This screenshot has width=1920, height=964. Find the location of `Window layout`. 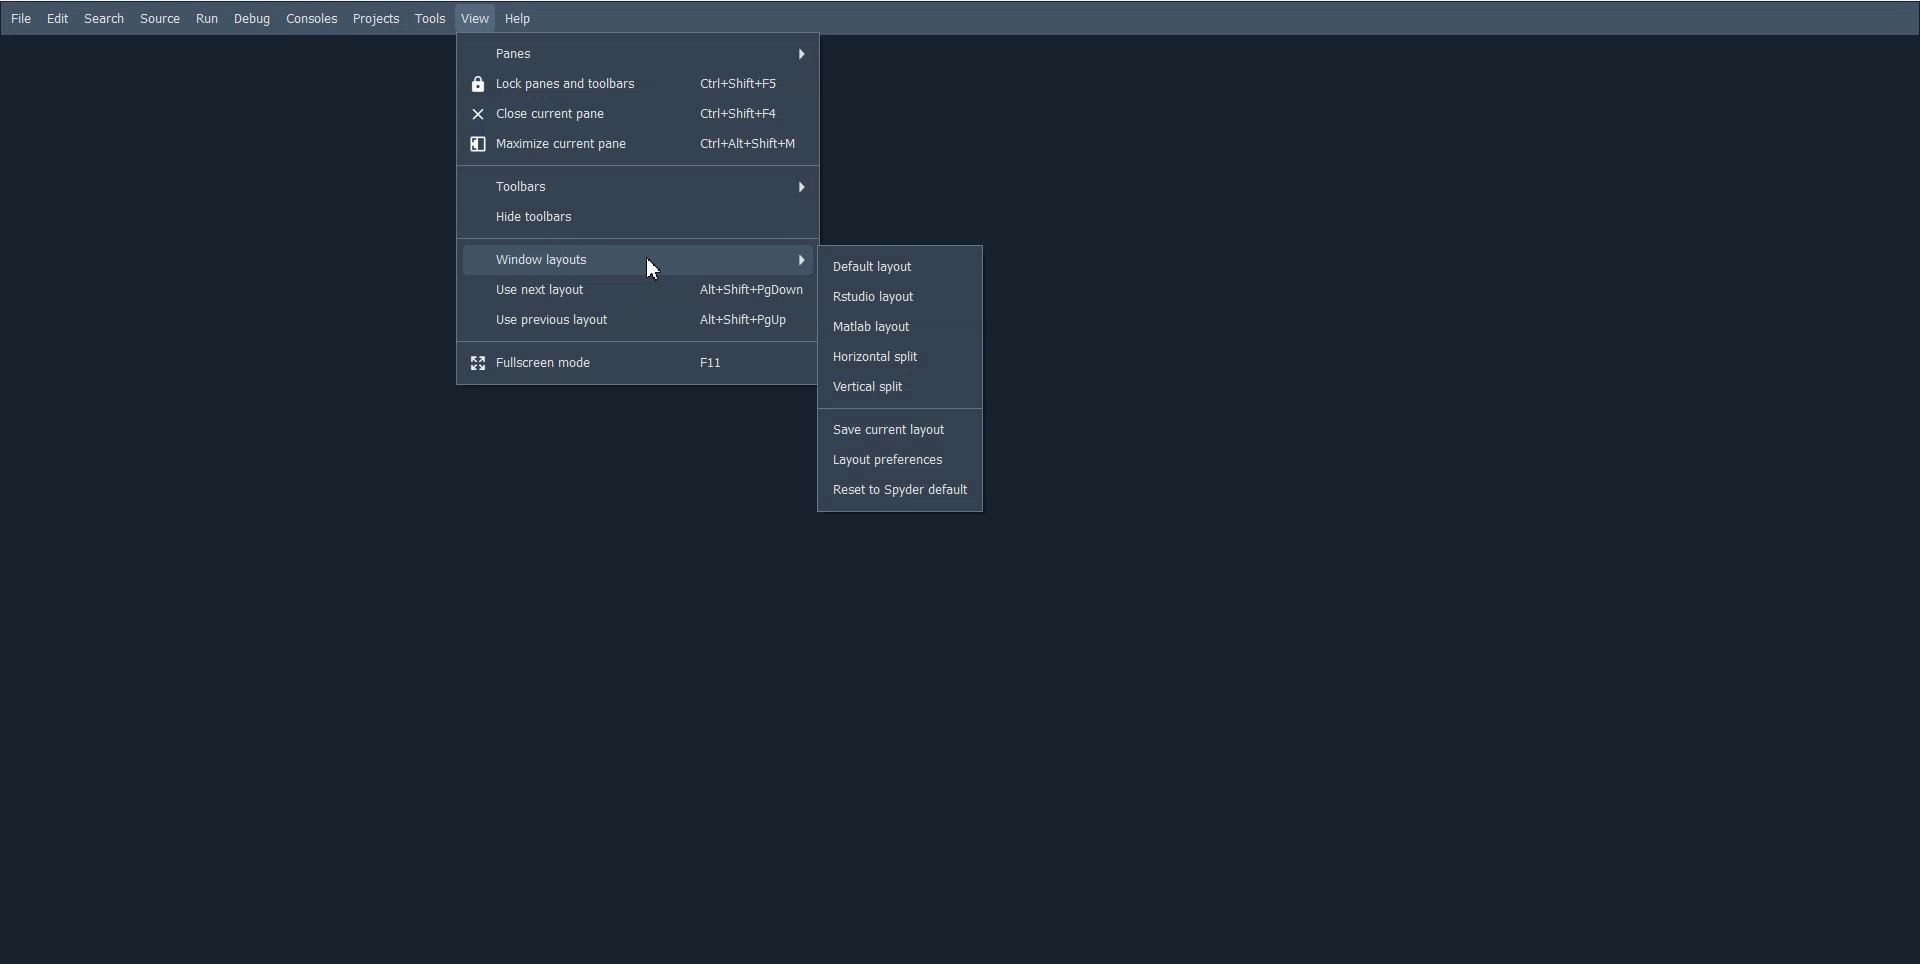

Window layout is located at coordinates (636, 259).